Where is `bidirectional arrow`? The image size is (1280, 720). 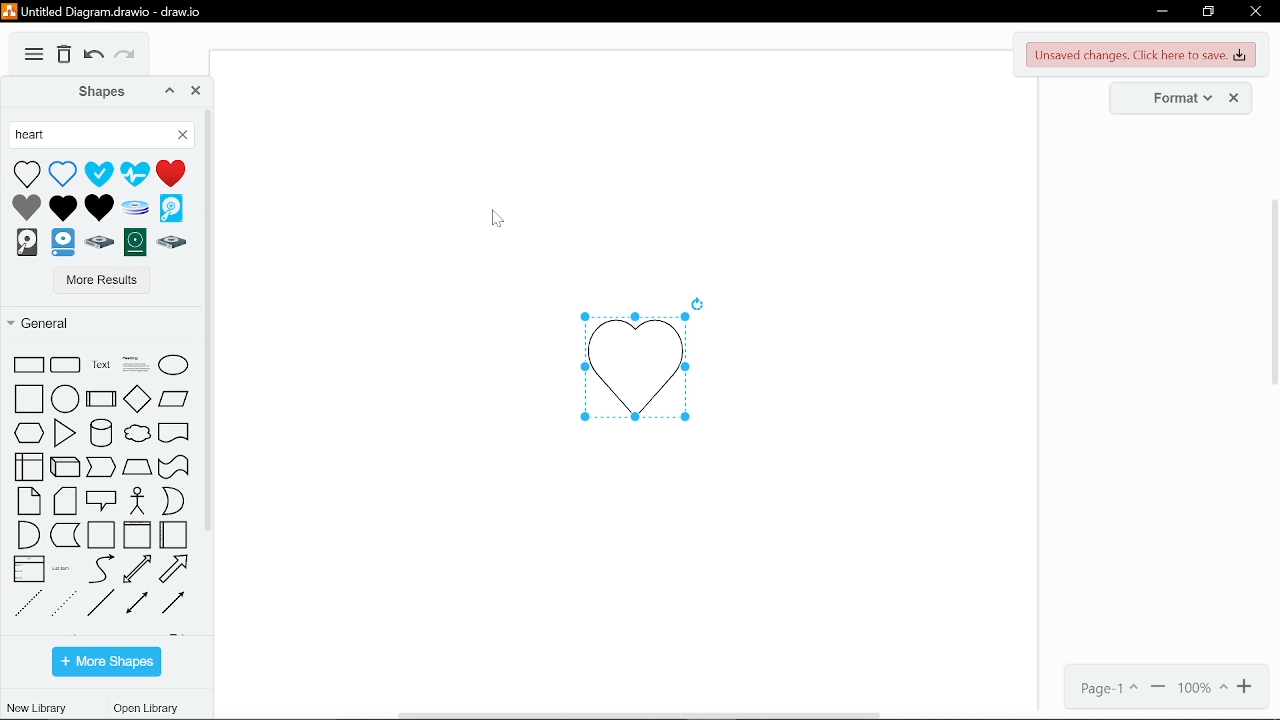
bidirectional arrow is located at coordinates (138, 569).